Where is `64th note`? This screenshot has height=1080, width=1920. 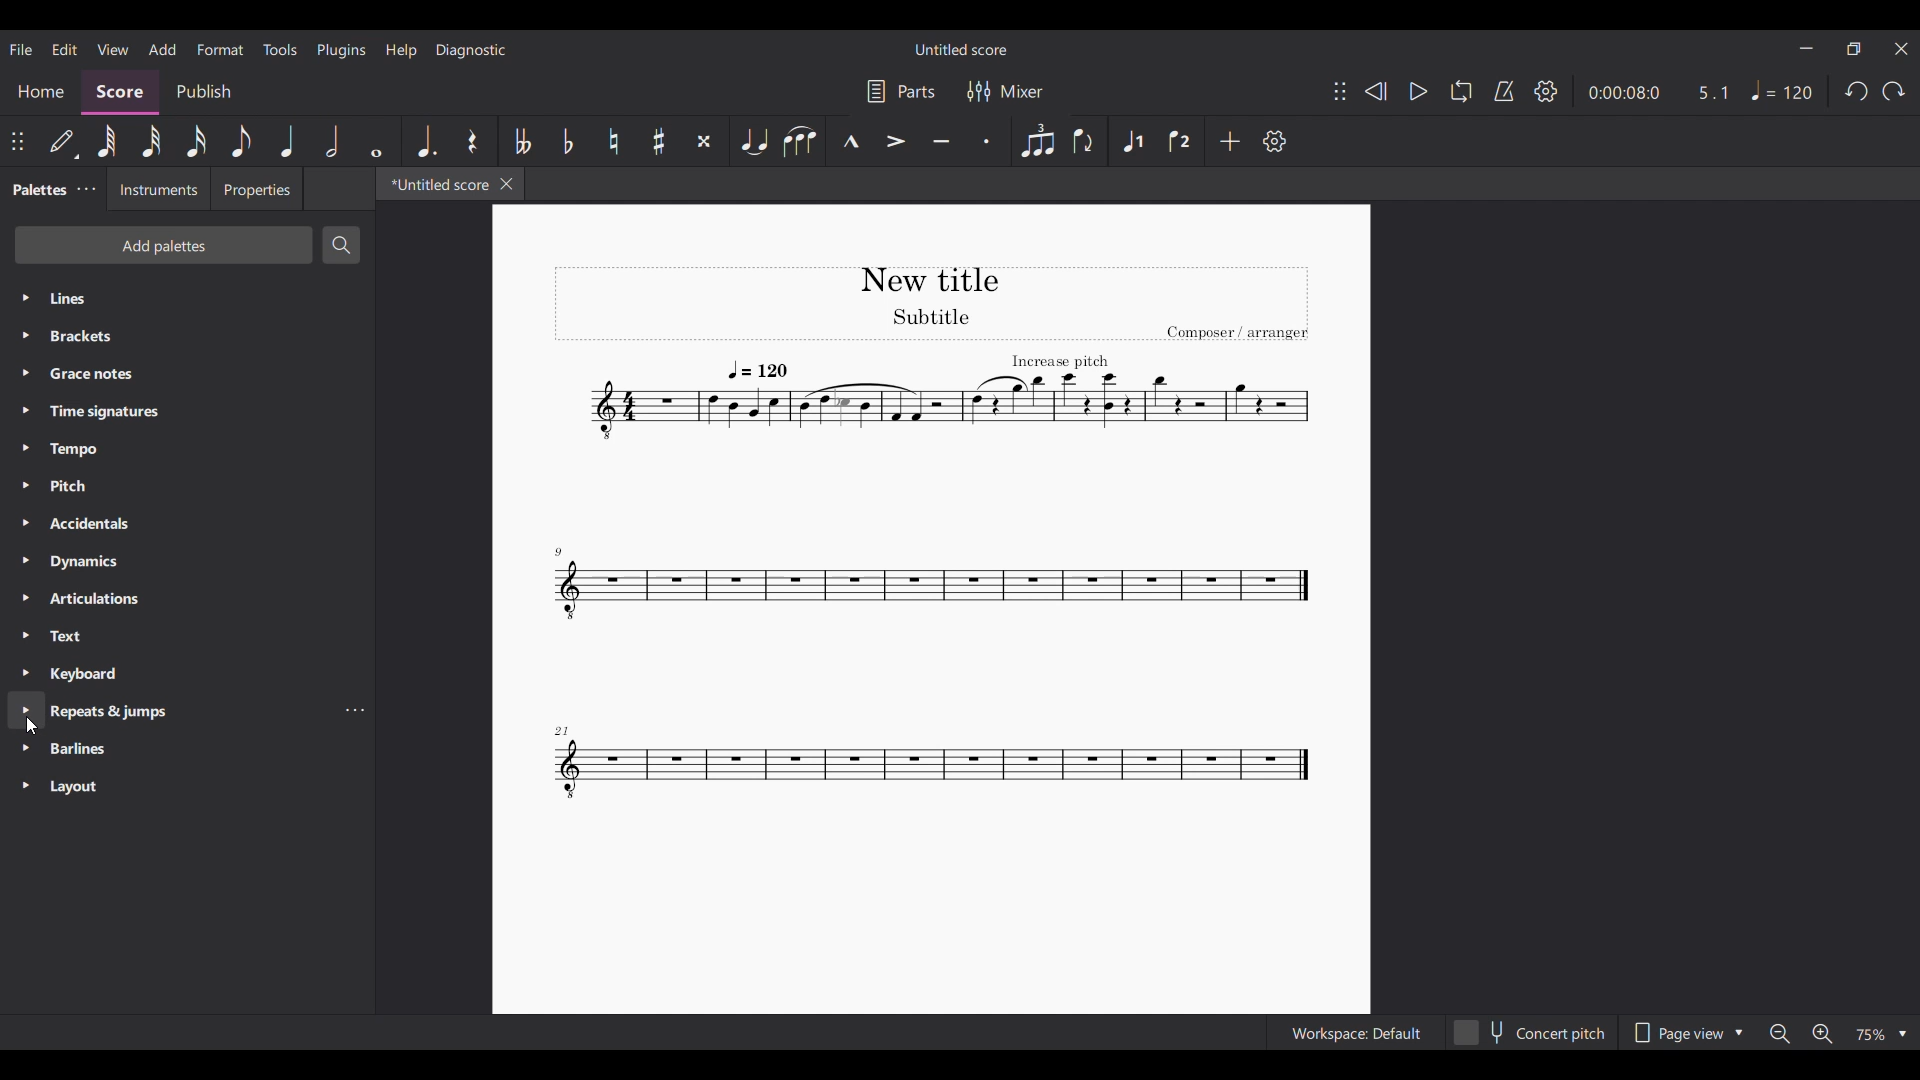
64th note is located at coordinates (106, 142).